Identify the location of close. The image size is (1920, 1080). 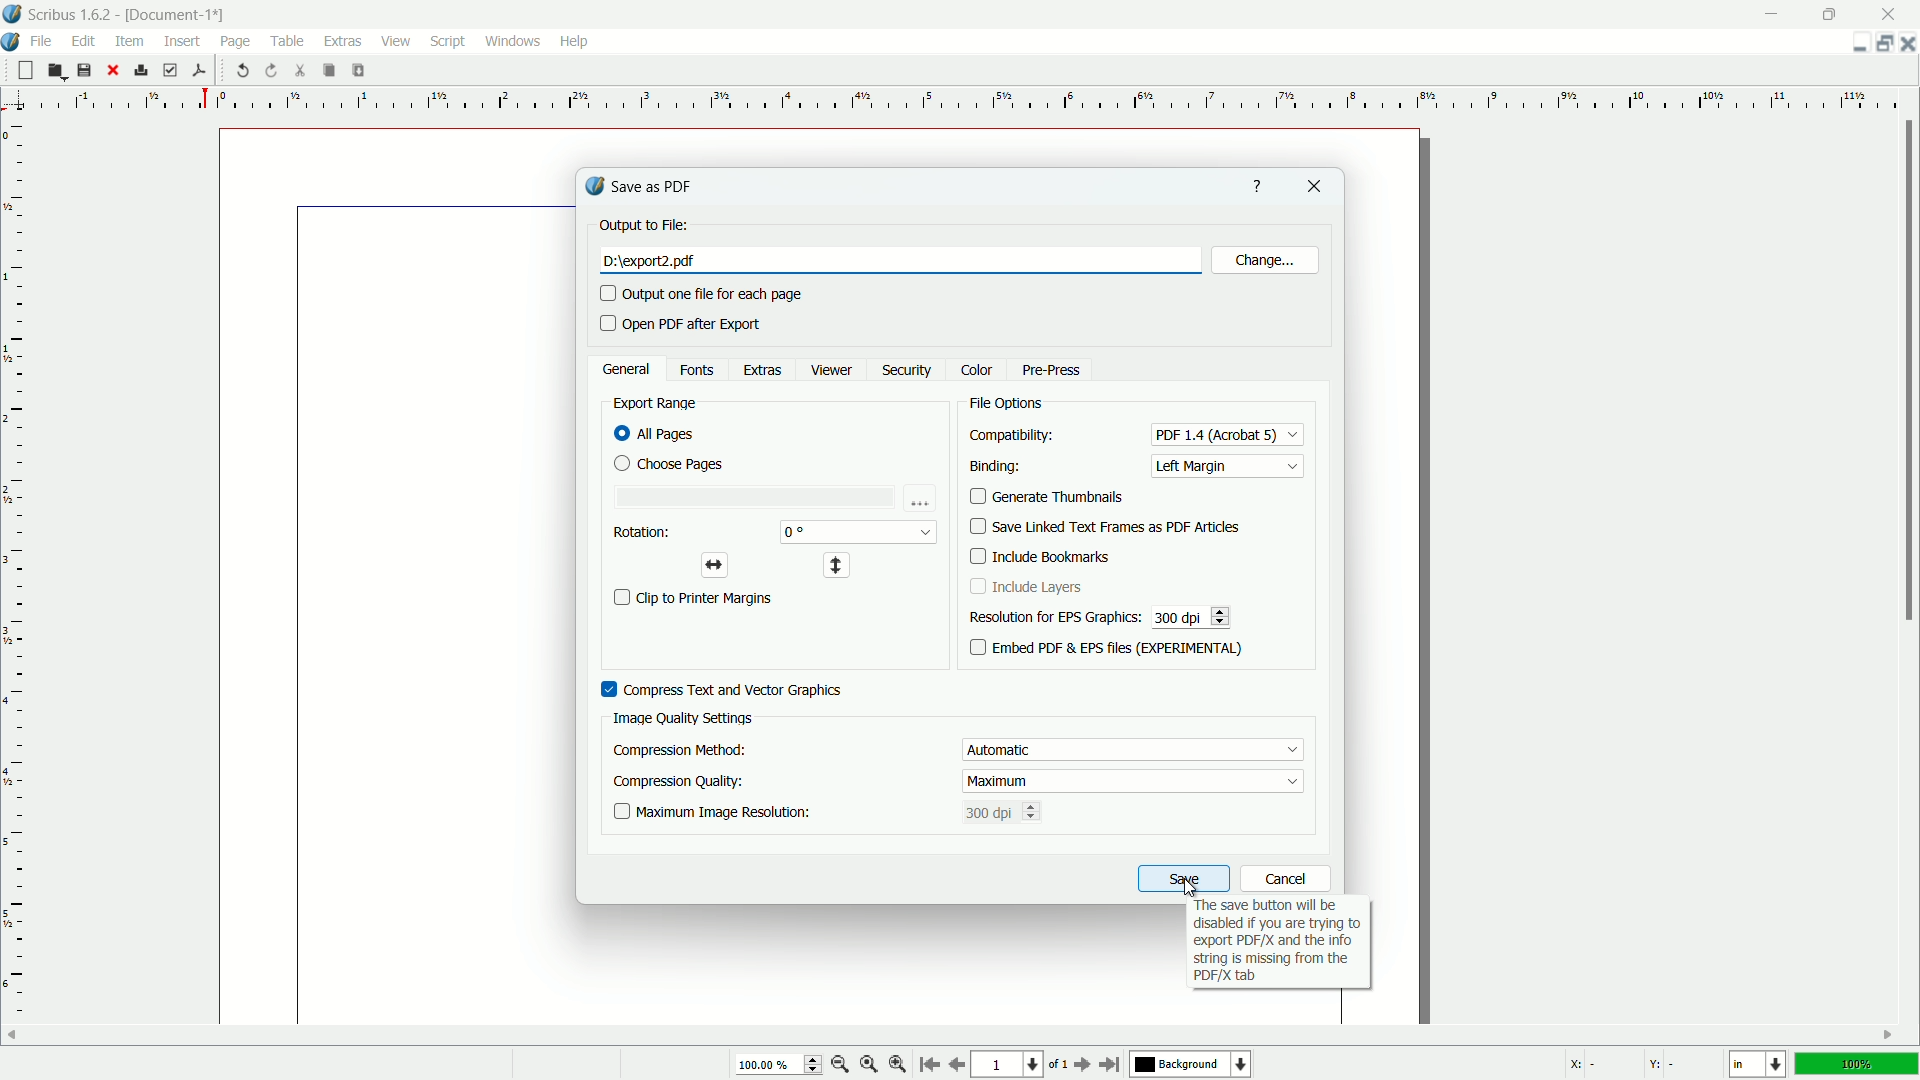
(114, 71).